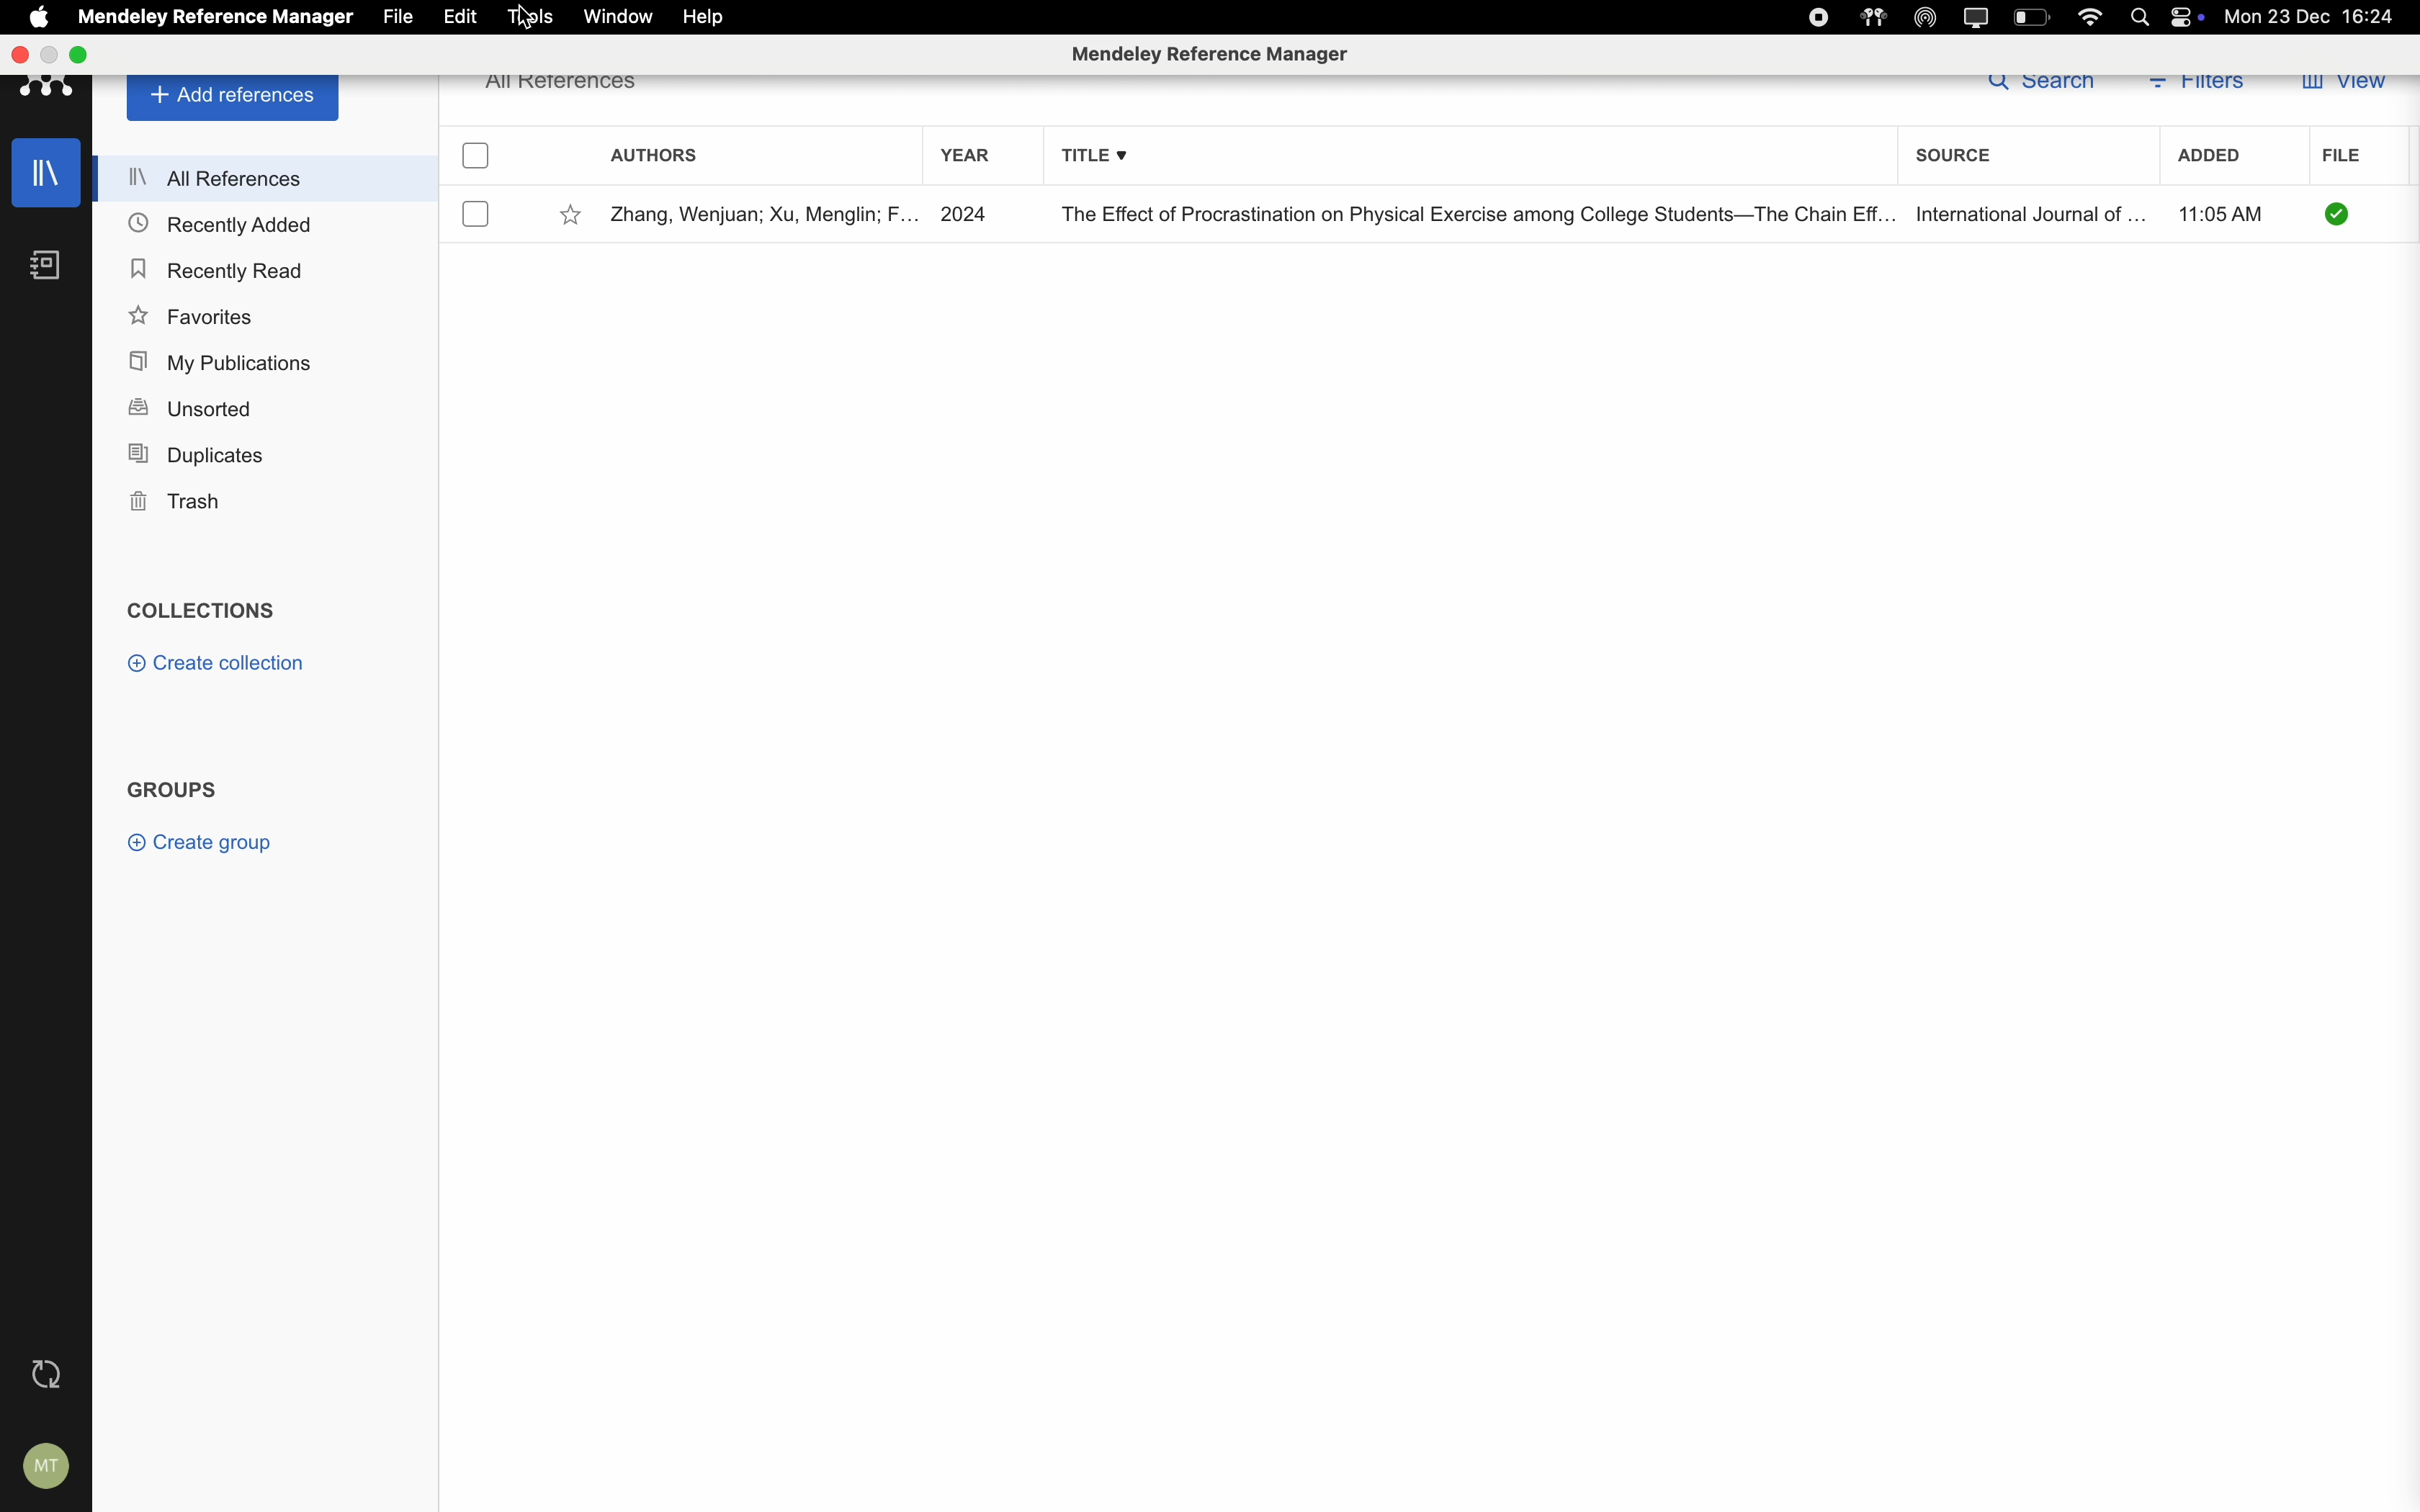 This screenshot has height=1512, width=2420. I want to click on pdf downloaded, so click(2339, 215).